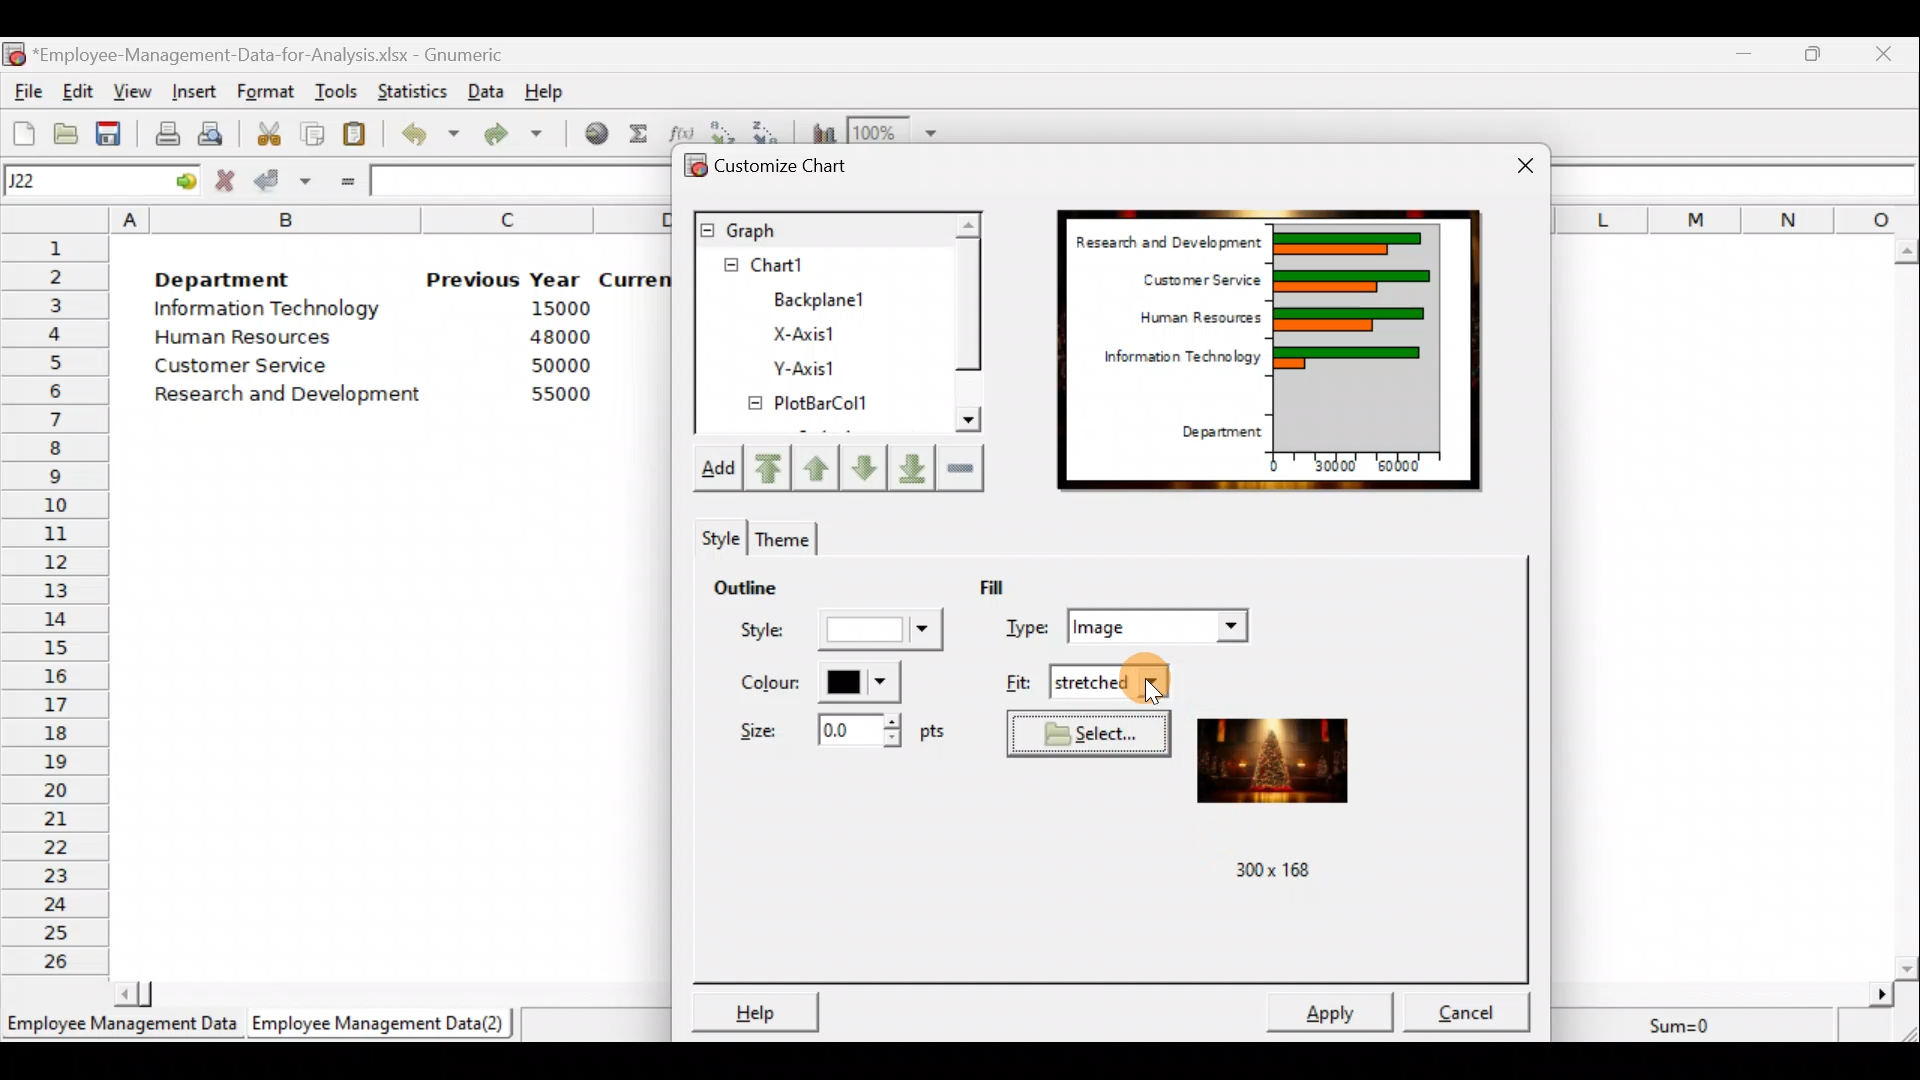  What do you see at coordinates (967, 326) in the screenshot?
I see `Scroll bar` at bounding box center [967, 326].